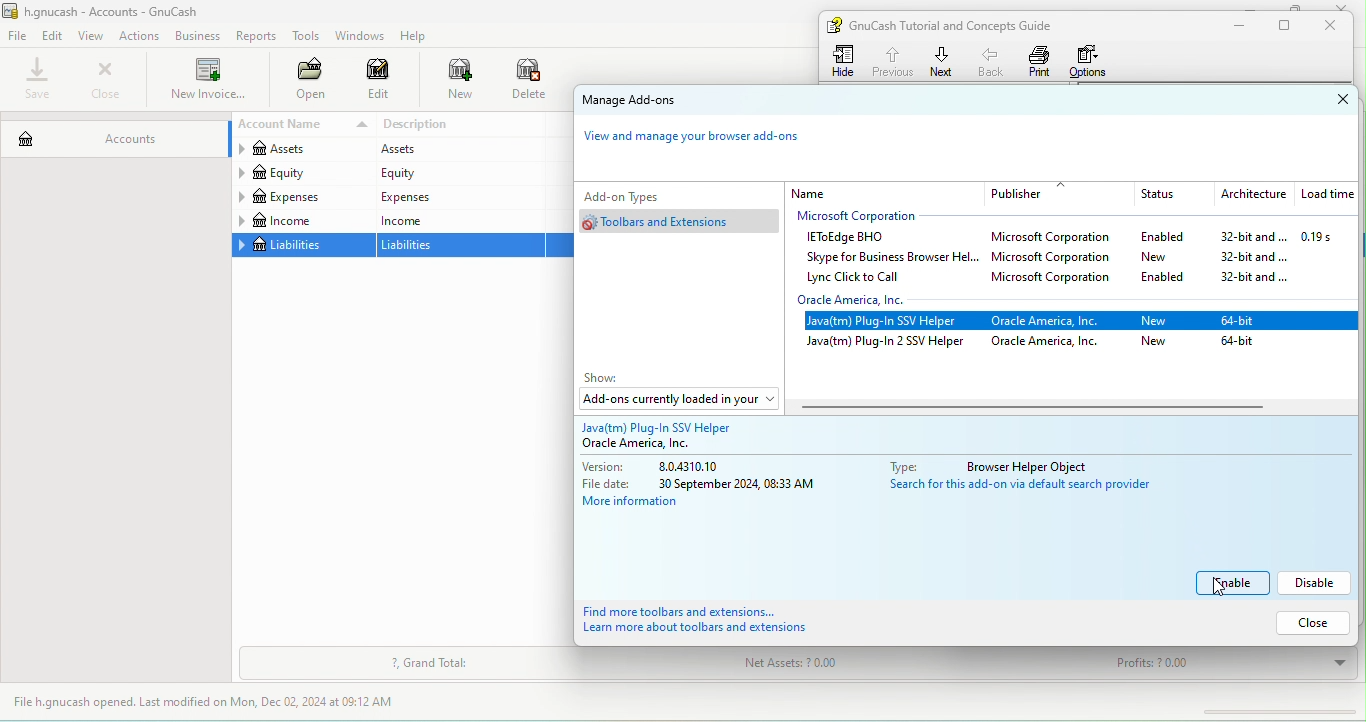 The height and width of the screenshot is (722, 1366). Describe the element at coordinates (18, 37) in the screenshot. I see `file` at that location.